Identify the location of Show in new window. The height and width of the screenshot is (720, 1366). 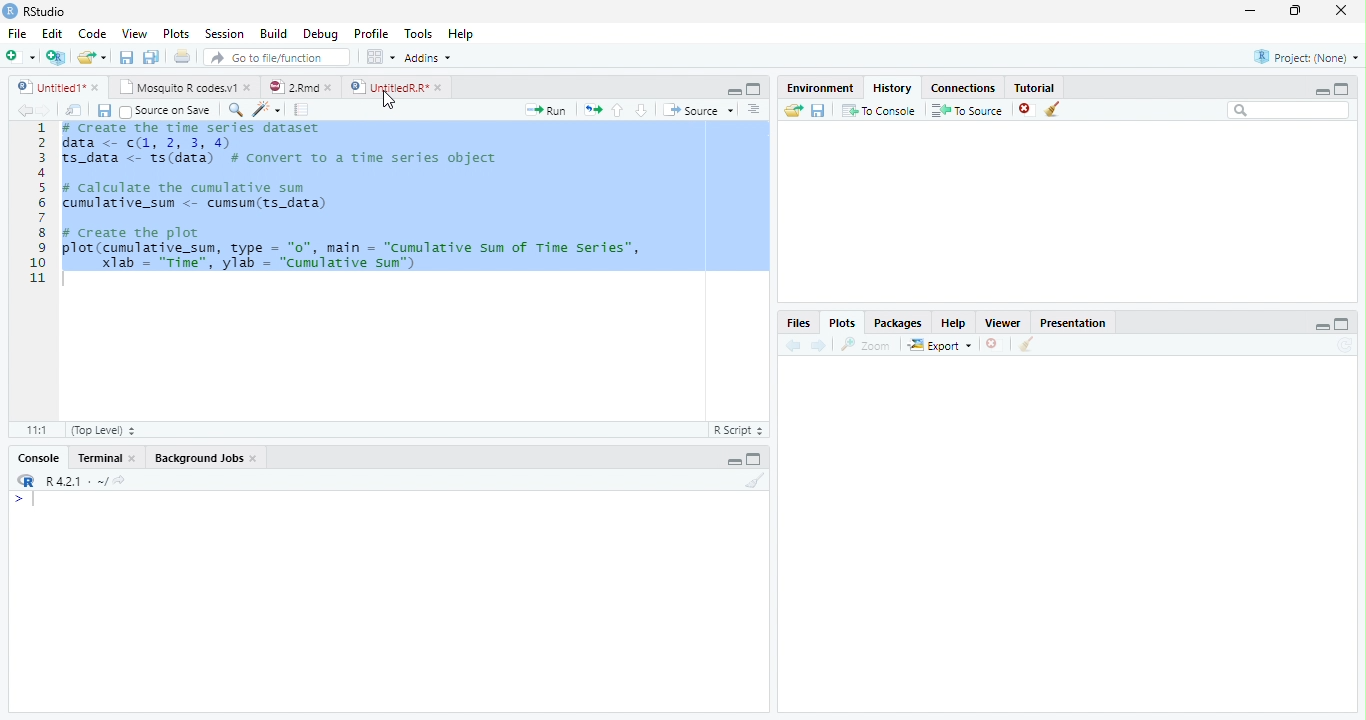
(73, 113).